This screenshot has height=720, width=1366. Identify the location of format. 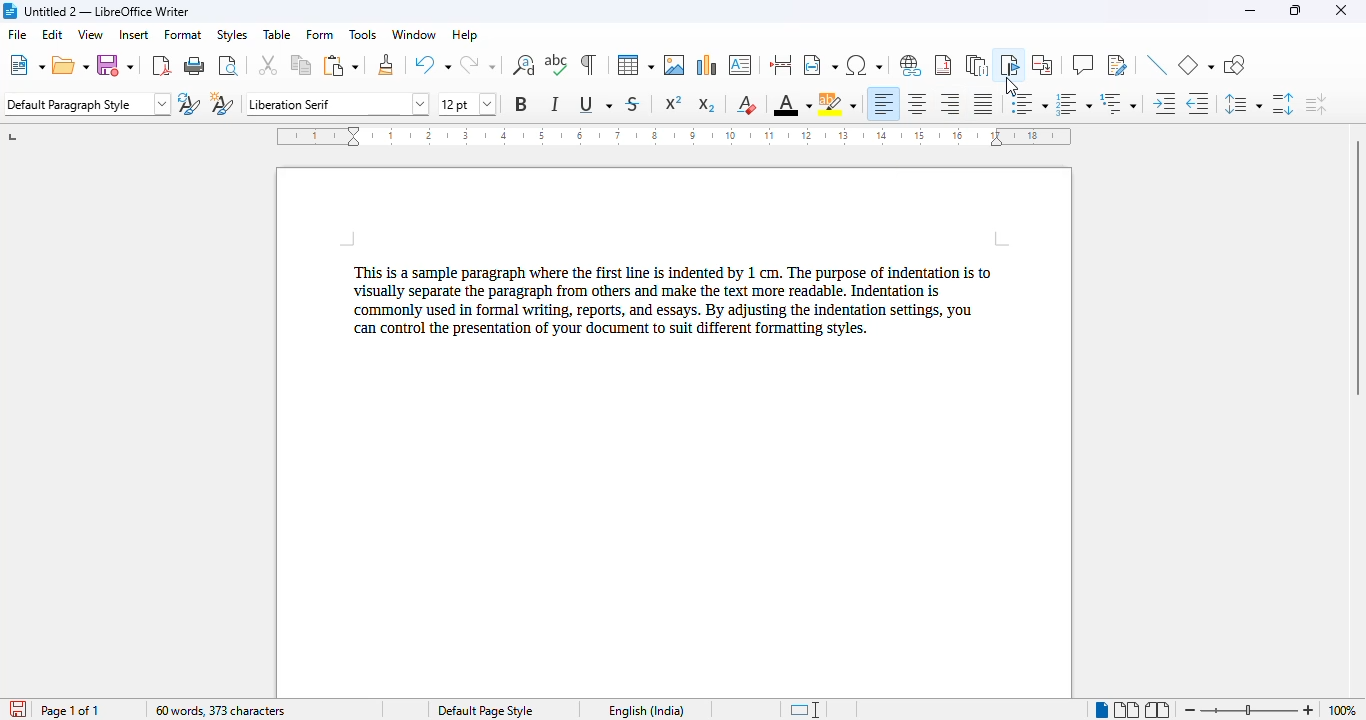
(183, 34).